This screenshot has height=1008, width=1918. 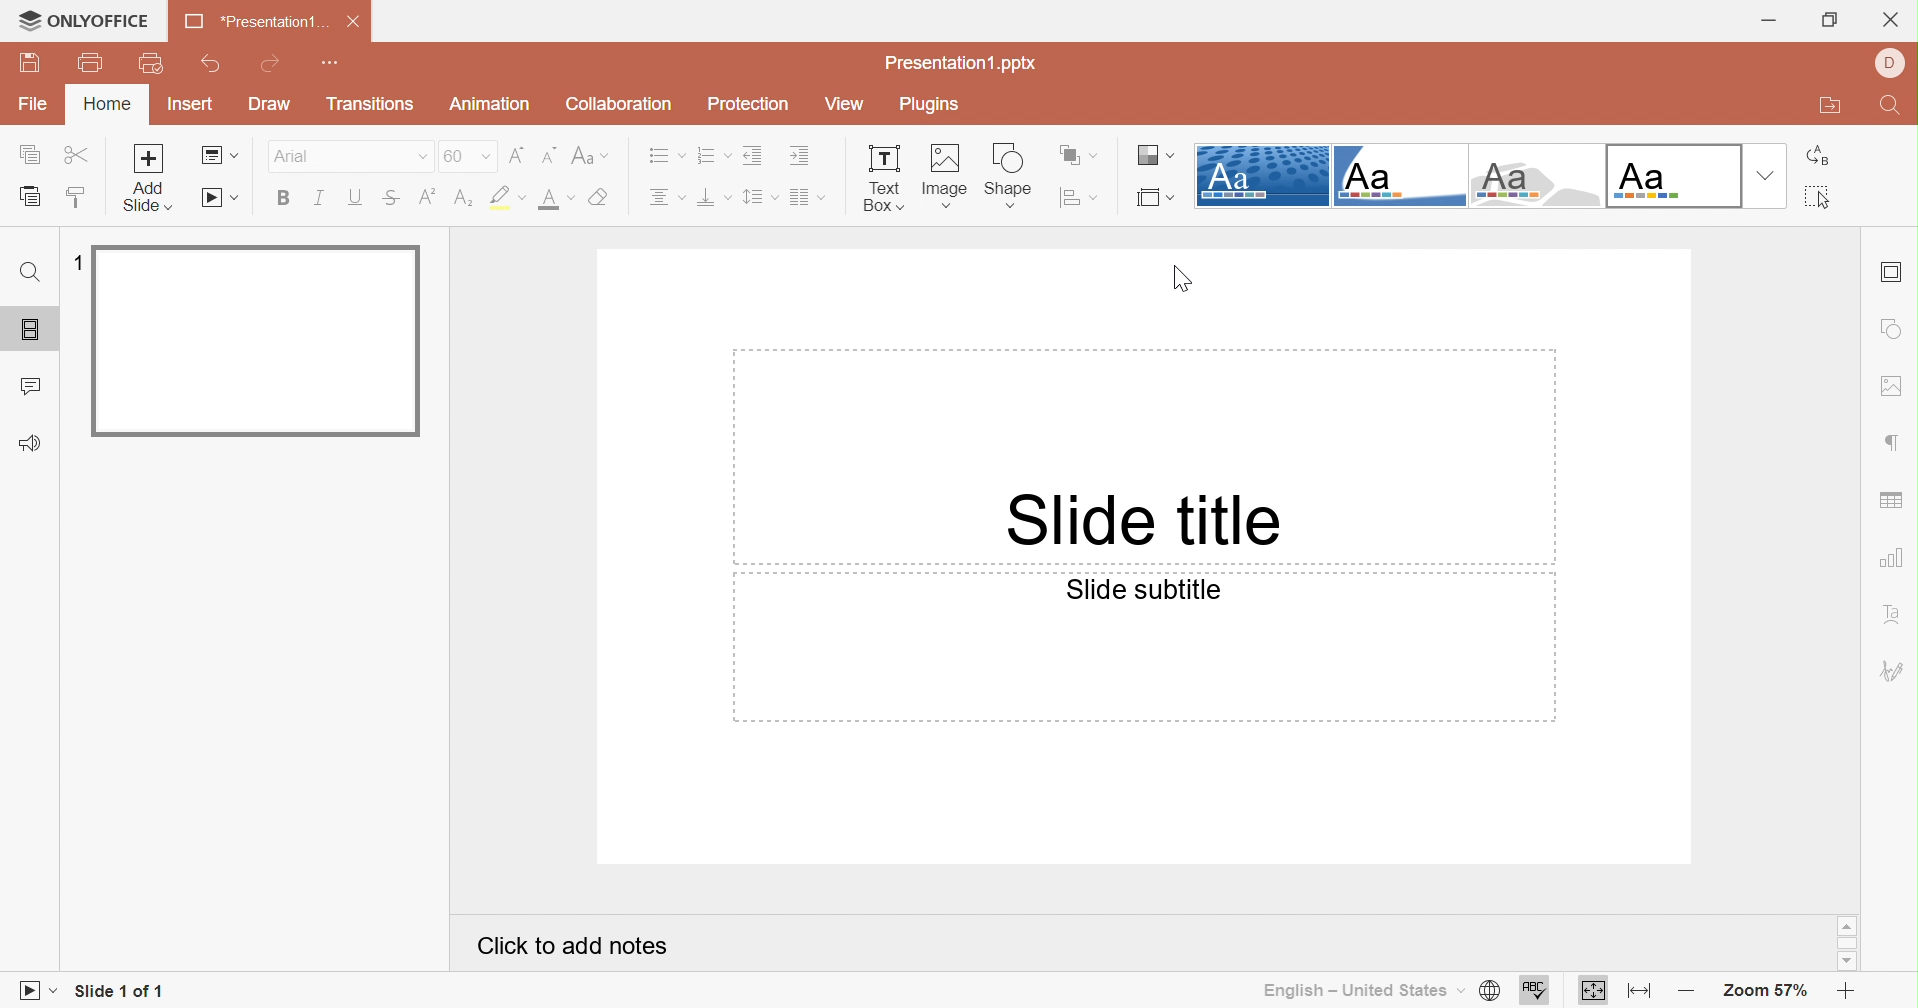 What do you see at coordinates (220, 154) in the screenshot?
I see `Change slide layout` at bounding box center [220, 154].